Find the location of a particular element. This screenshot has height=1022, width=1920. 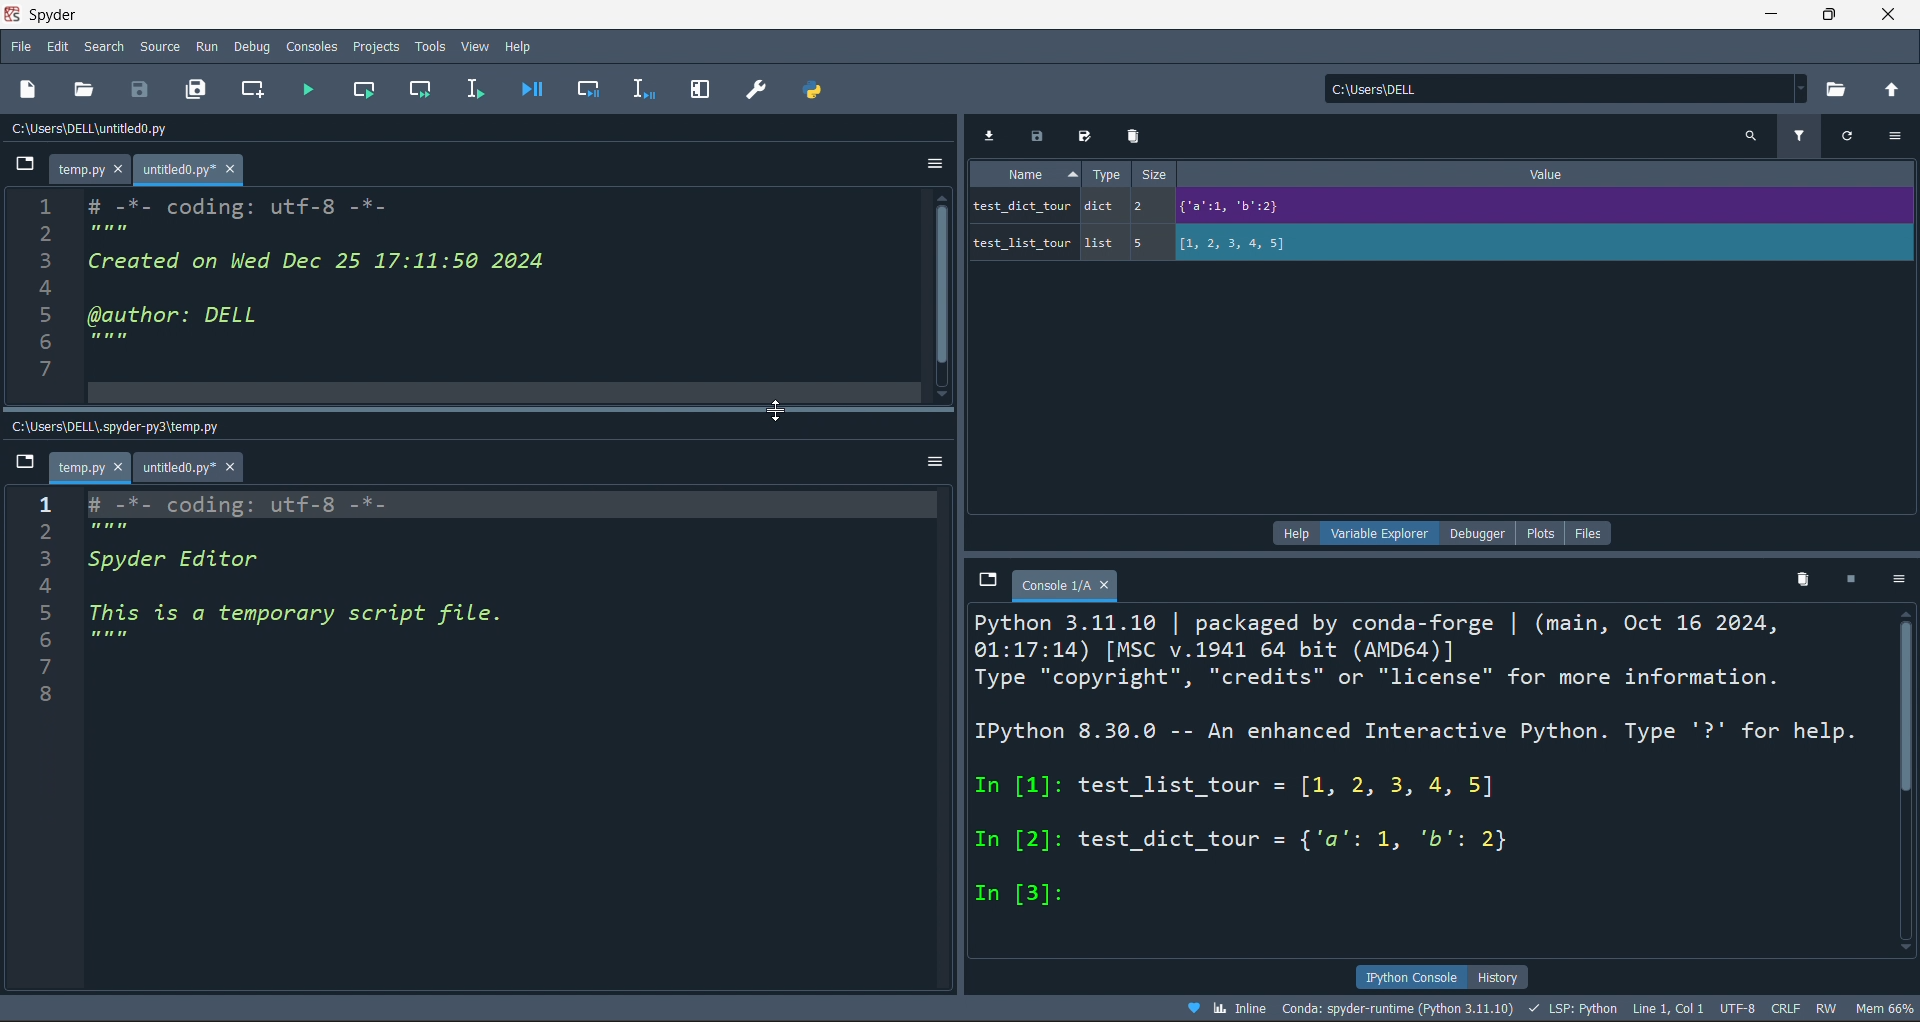

expand pane is located at coordinates (701, 90).